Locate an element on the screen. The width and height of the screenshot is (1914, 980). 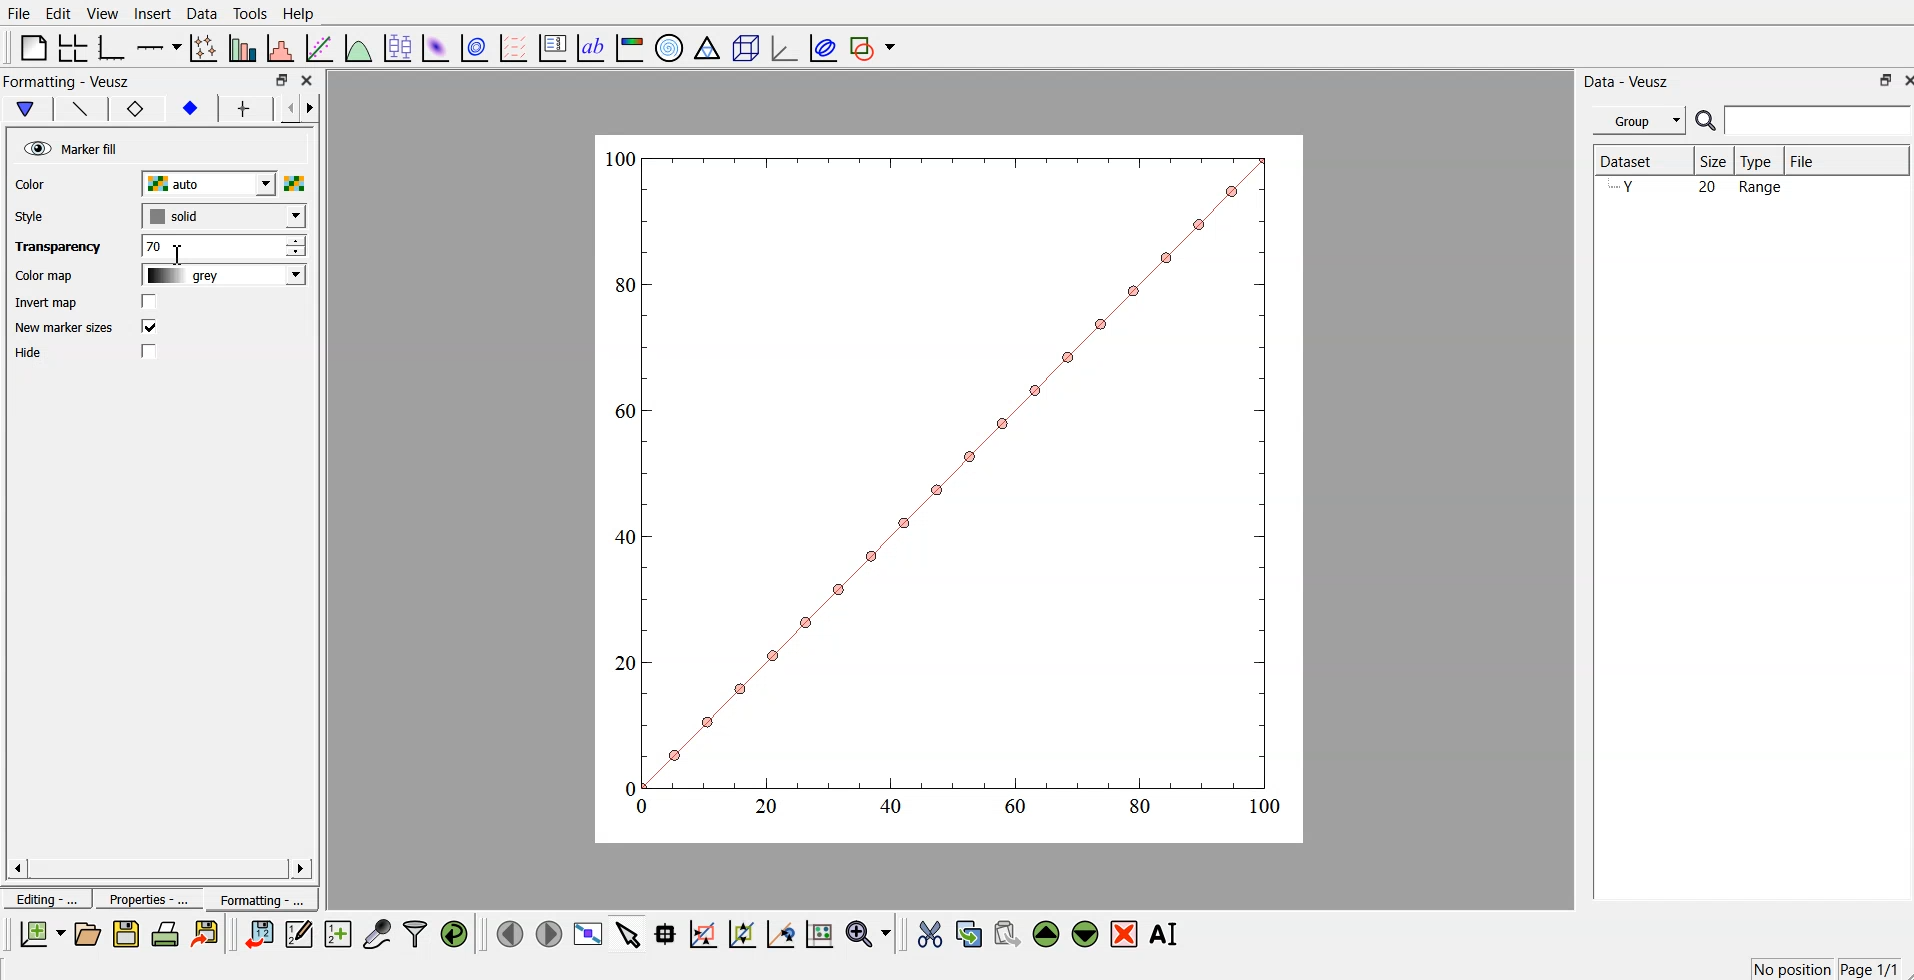
3D graph is located at coordinates (782, 47).